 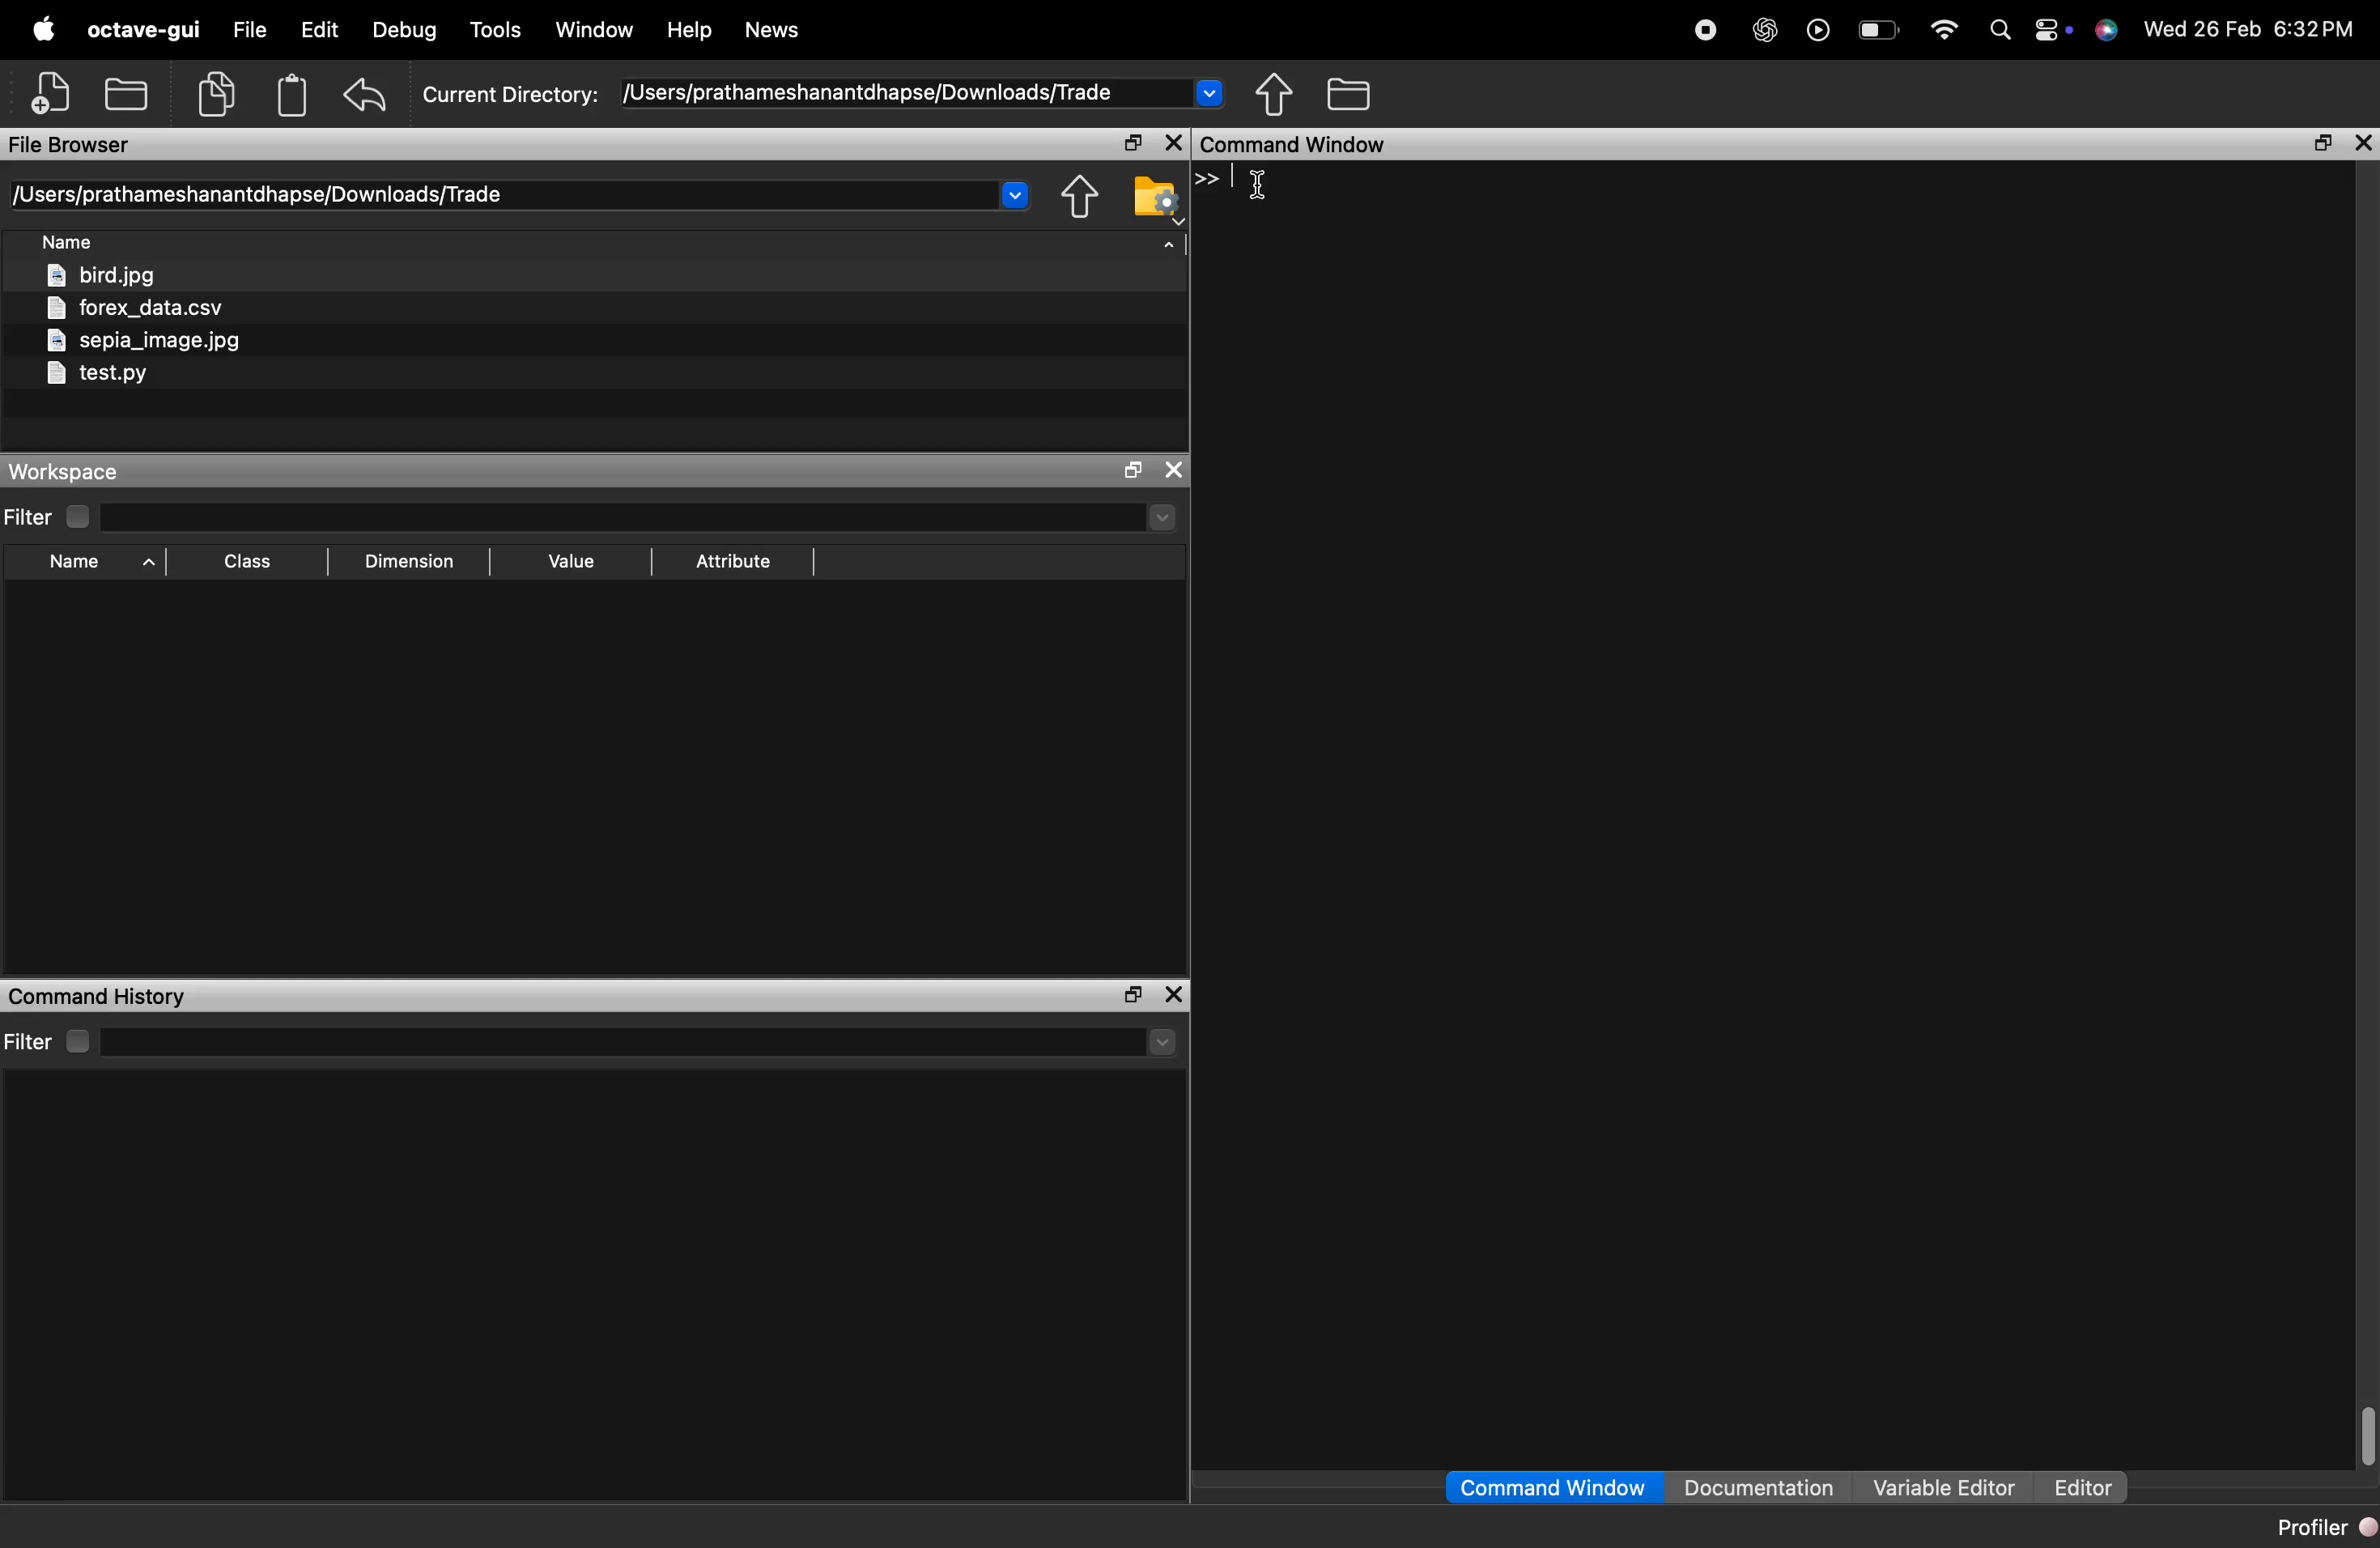 I want to click on window, so click(x=596, y=31).